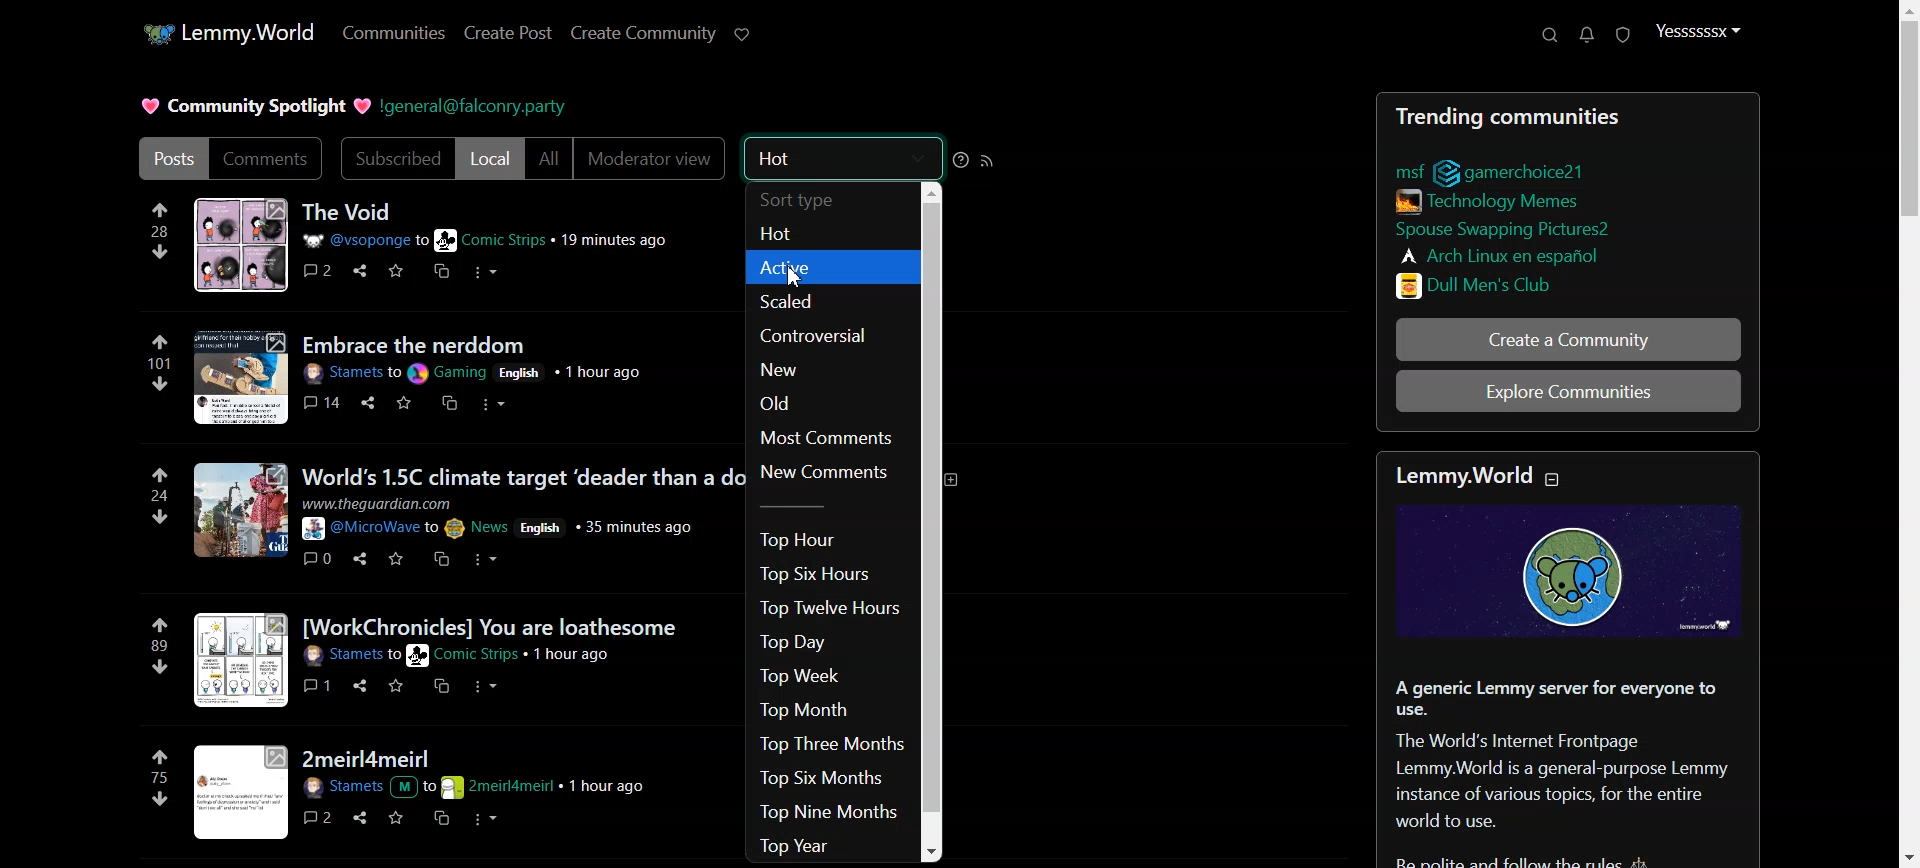 The image size is (1920, 868). Describe the element at coordinates (827, 608) in the screenshot. I see `Top Twelve Hours` at that location.